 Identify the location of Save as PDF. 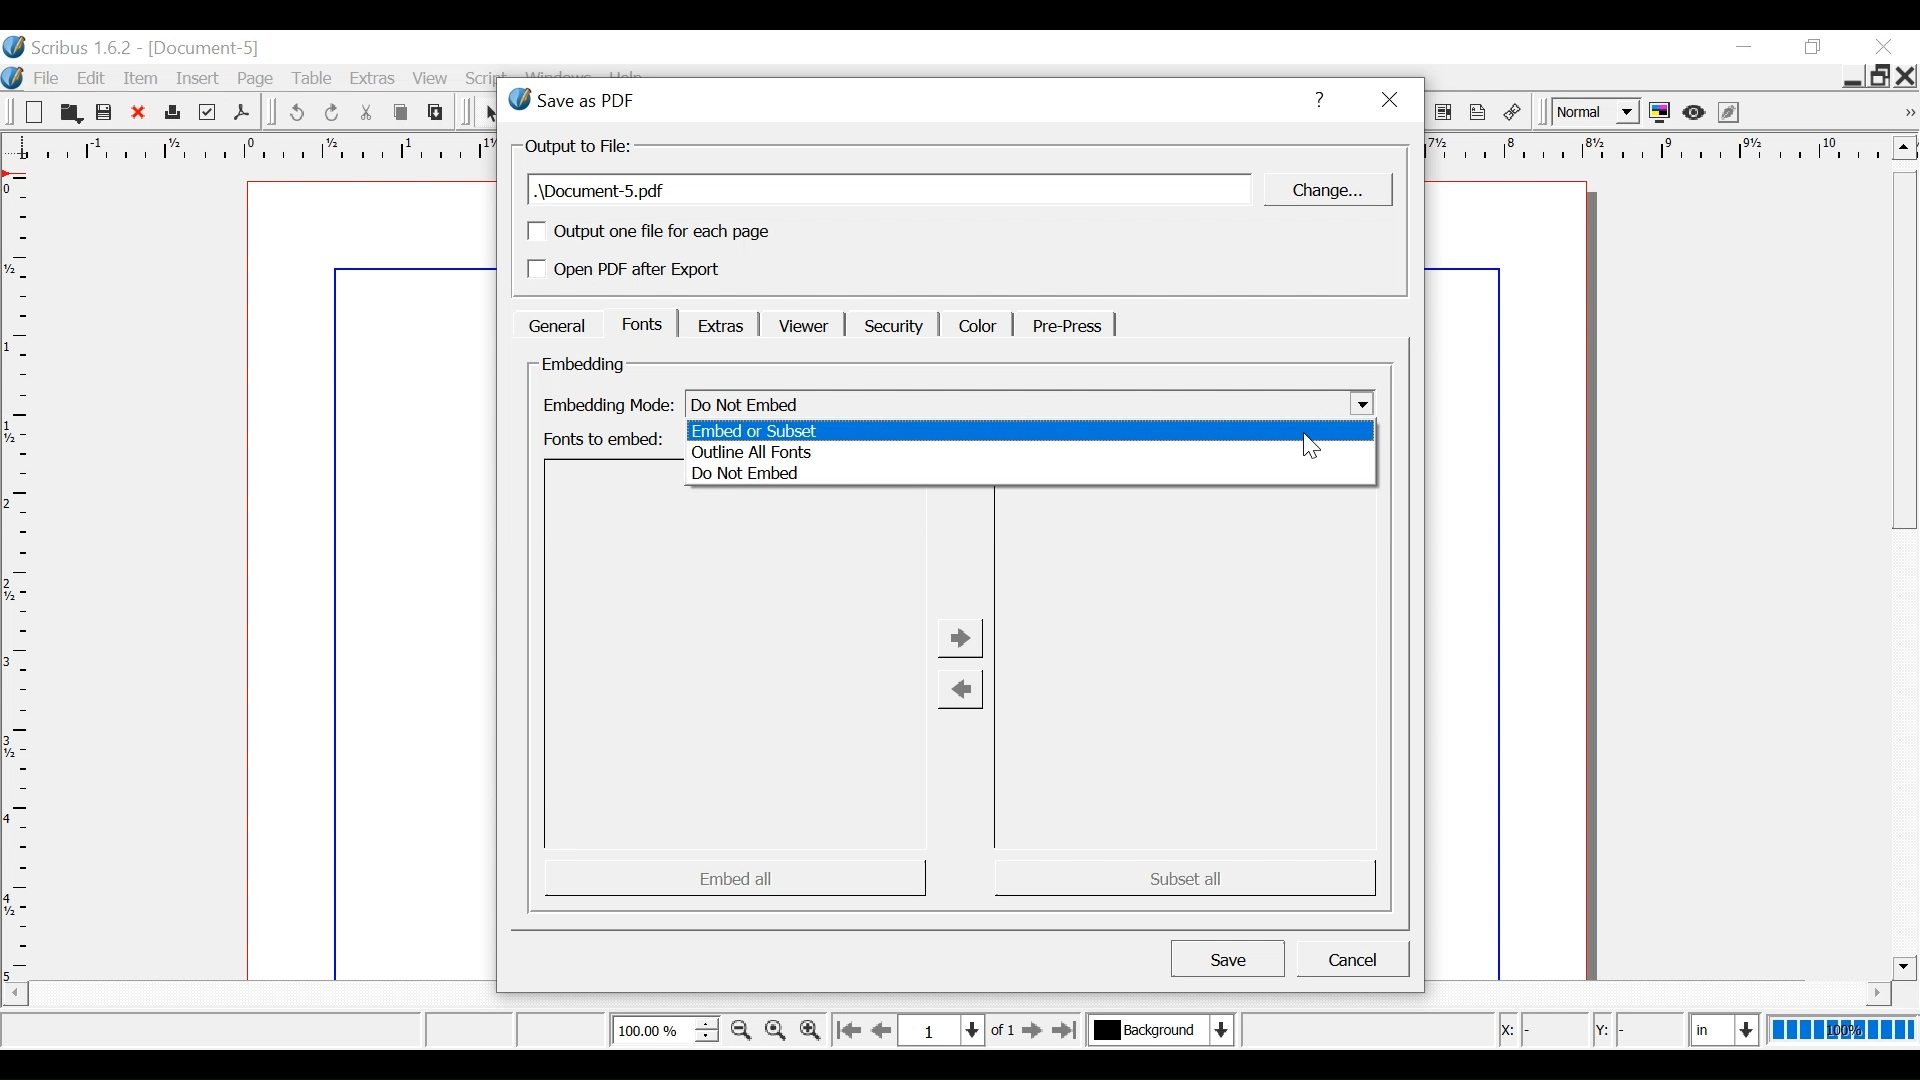
(241, 112).